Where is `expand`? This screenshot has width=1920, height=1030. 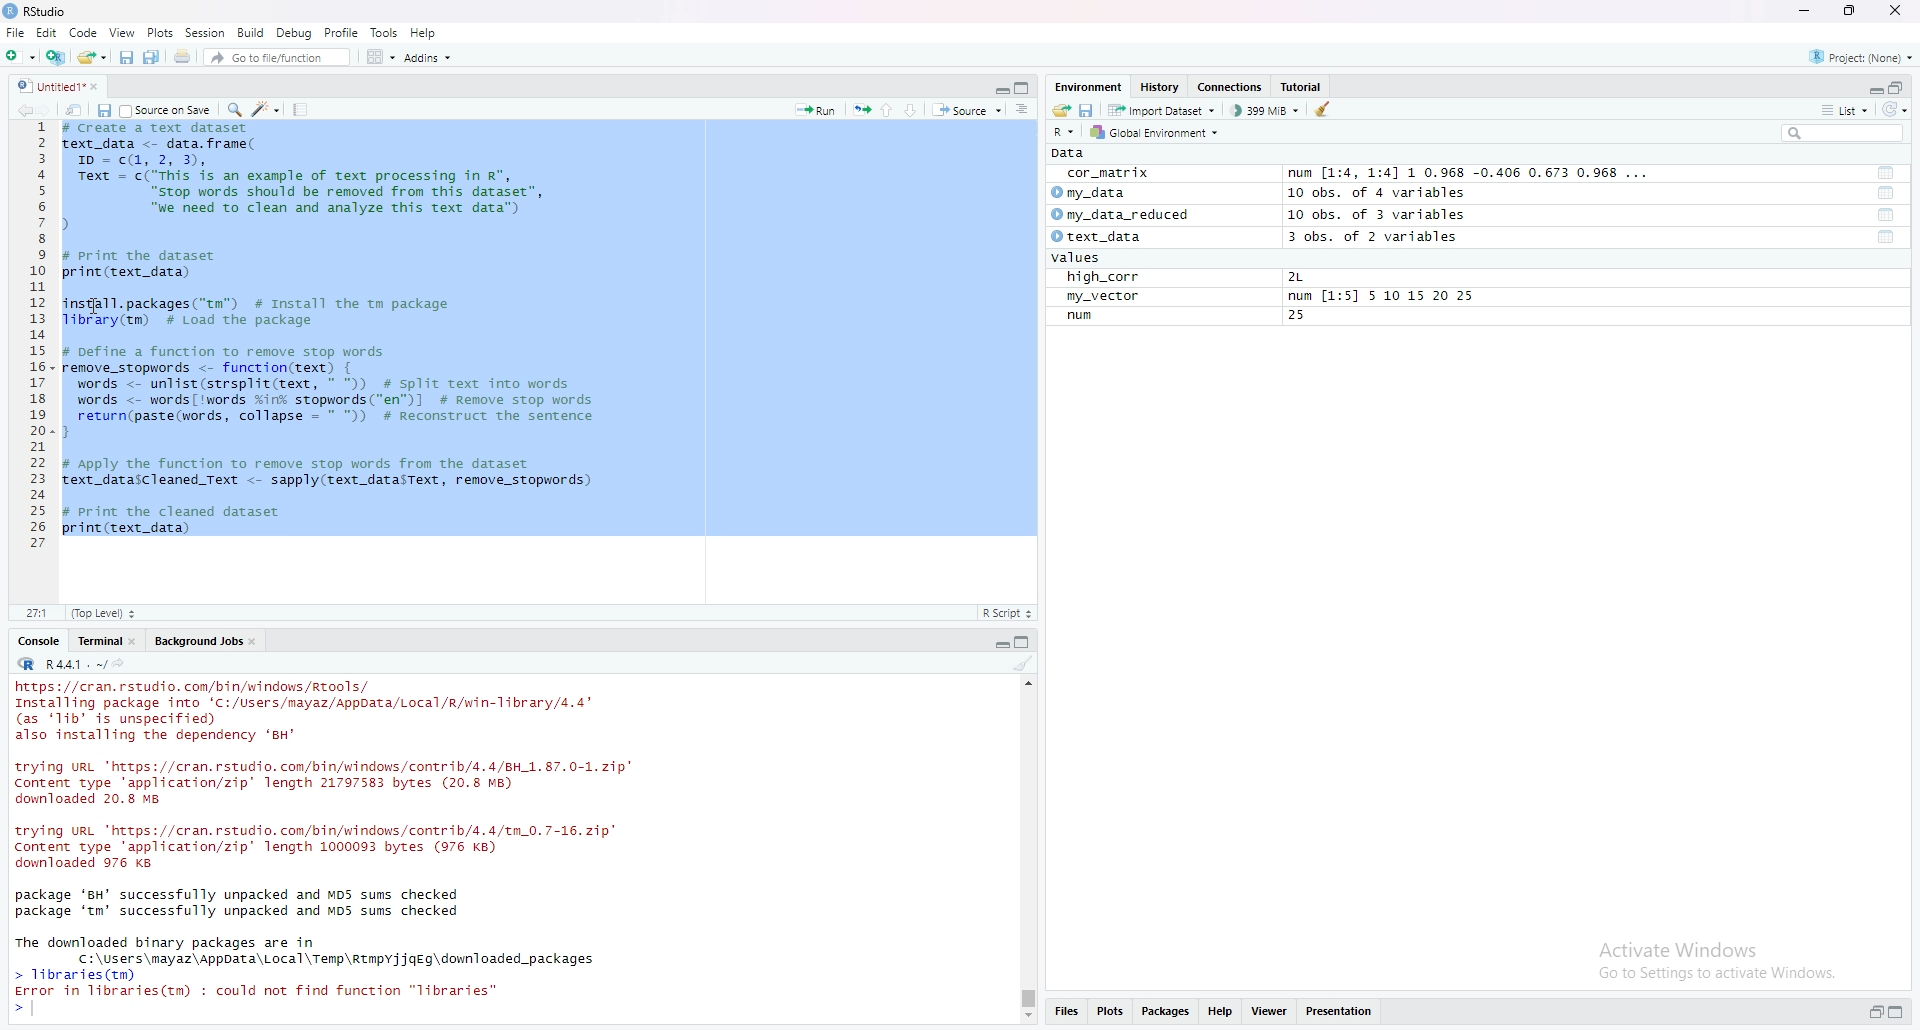
expand is located at coordinates (1873, 87).